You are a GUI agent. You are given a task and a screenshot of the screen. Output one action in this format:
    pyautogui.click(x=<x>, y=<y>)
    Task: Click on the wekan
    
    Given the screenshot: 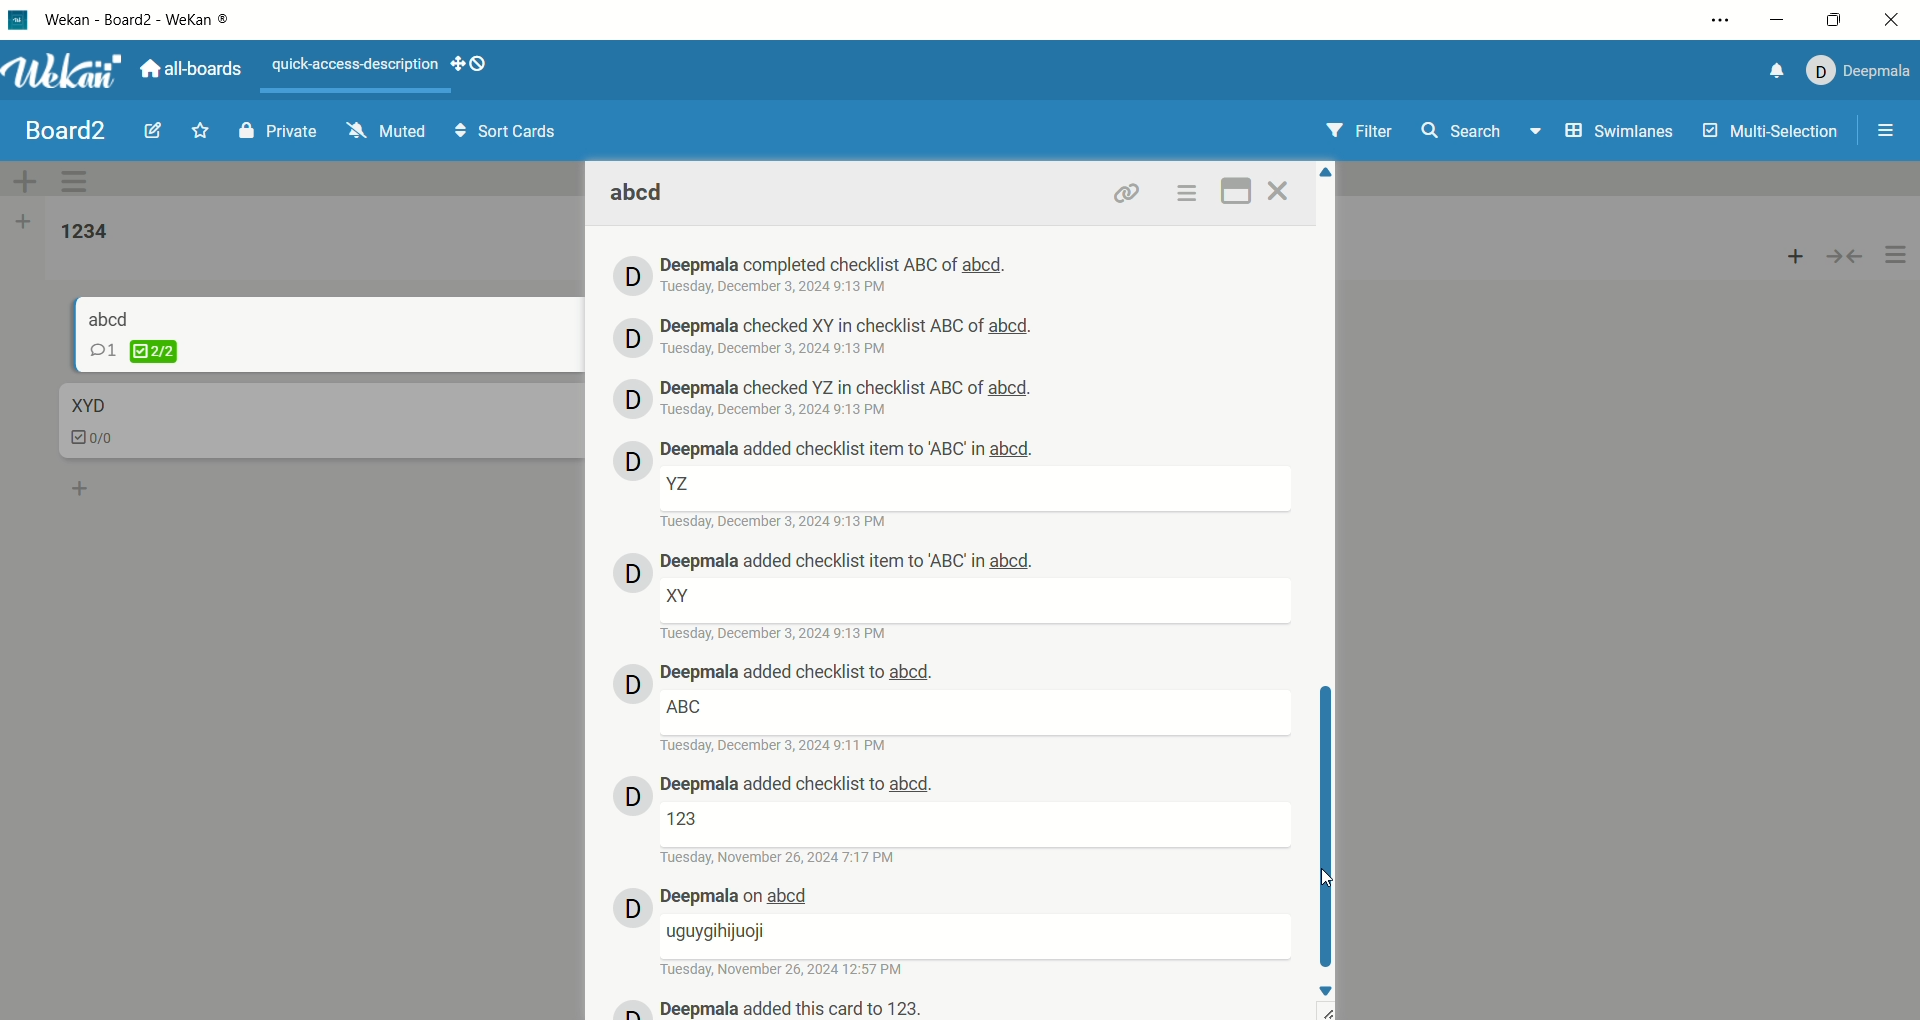 What is the action you would take?
    pyautogui.click(x=64, y=74)
    